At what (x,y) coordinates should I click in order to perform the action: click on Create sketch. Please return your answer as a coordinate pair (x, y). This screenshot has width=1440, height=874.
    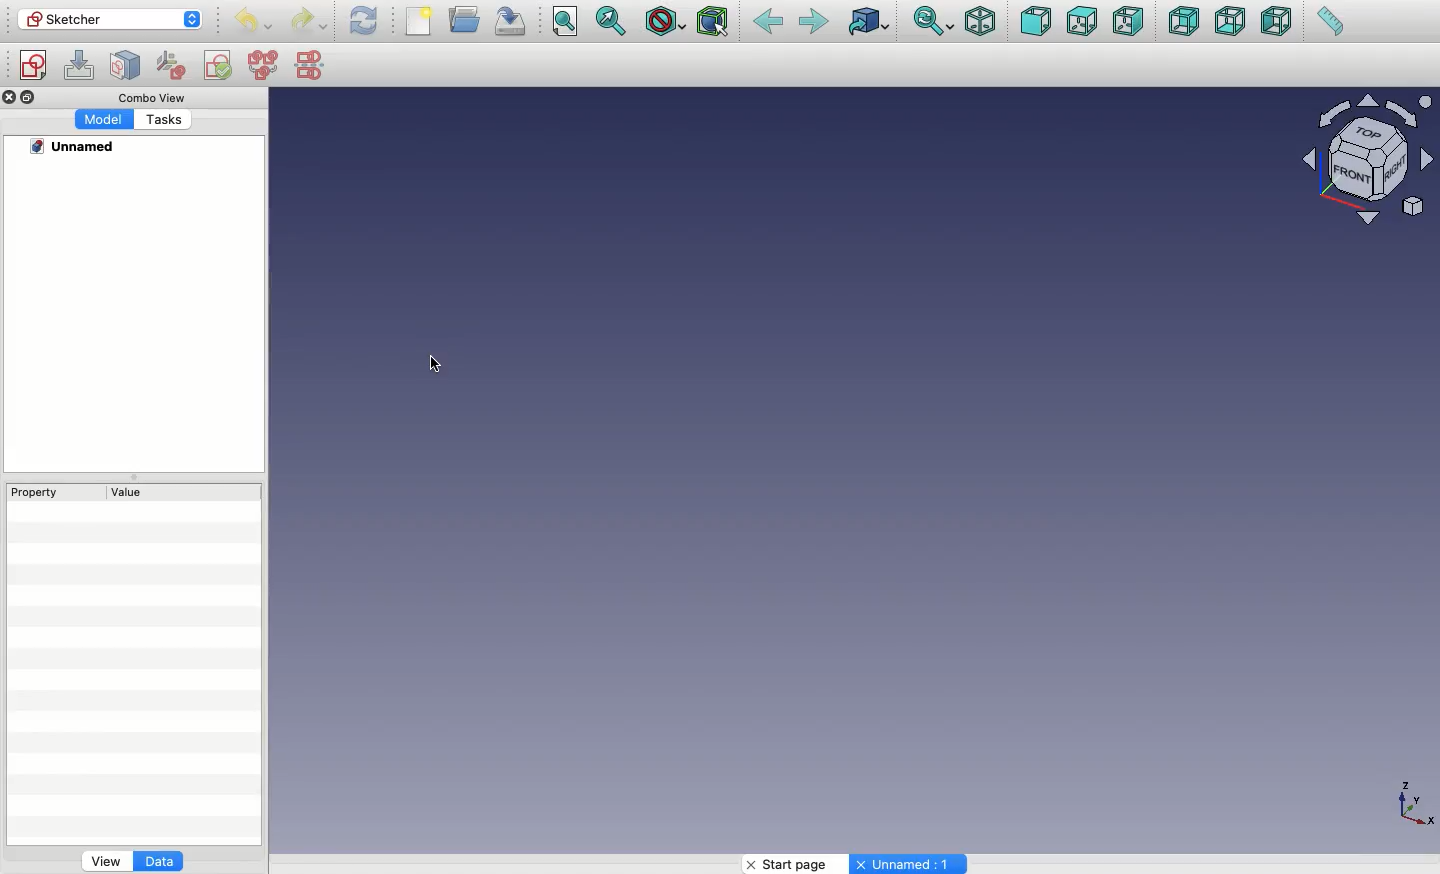
    Looking at the image, I should click on (33, 66).